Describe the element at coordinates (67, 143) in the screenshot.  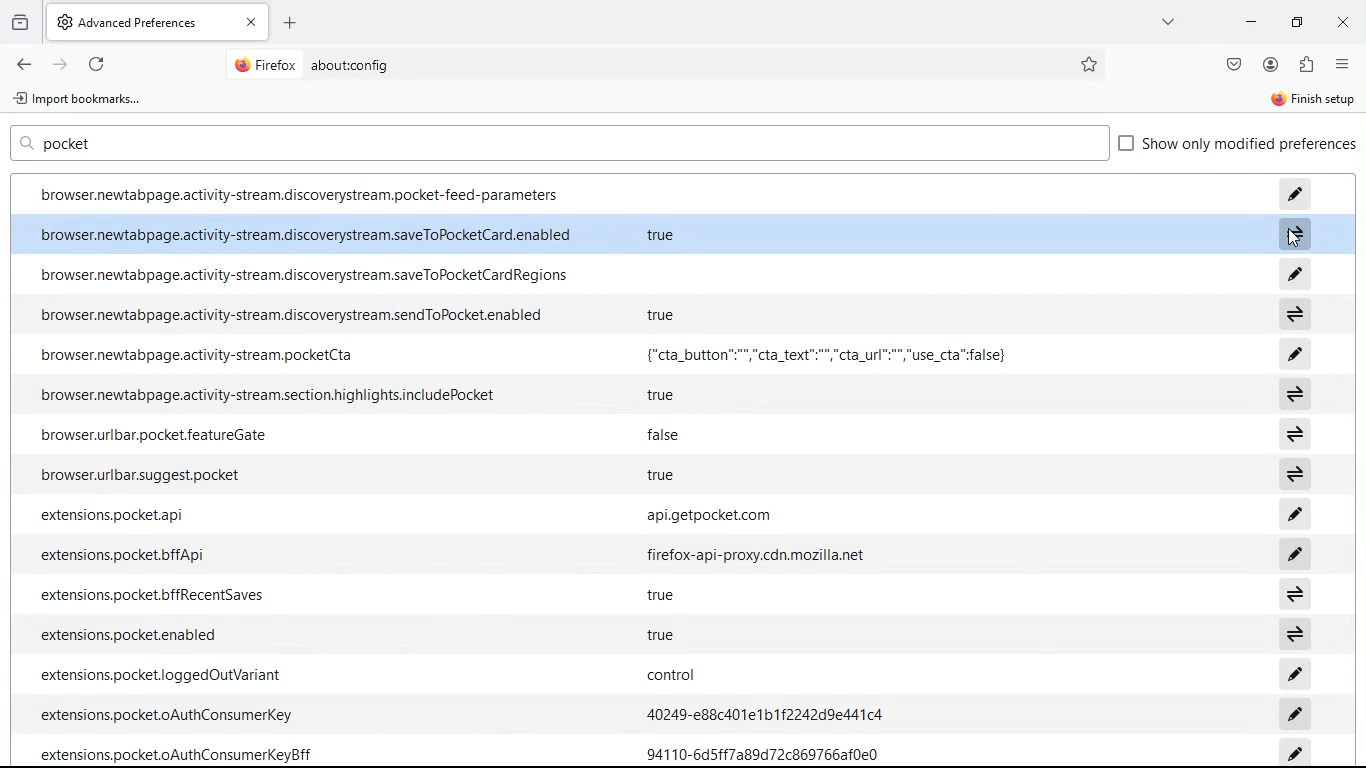
I see `pocket` at that location.